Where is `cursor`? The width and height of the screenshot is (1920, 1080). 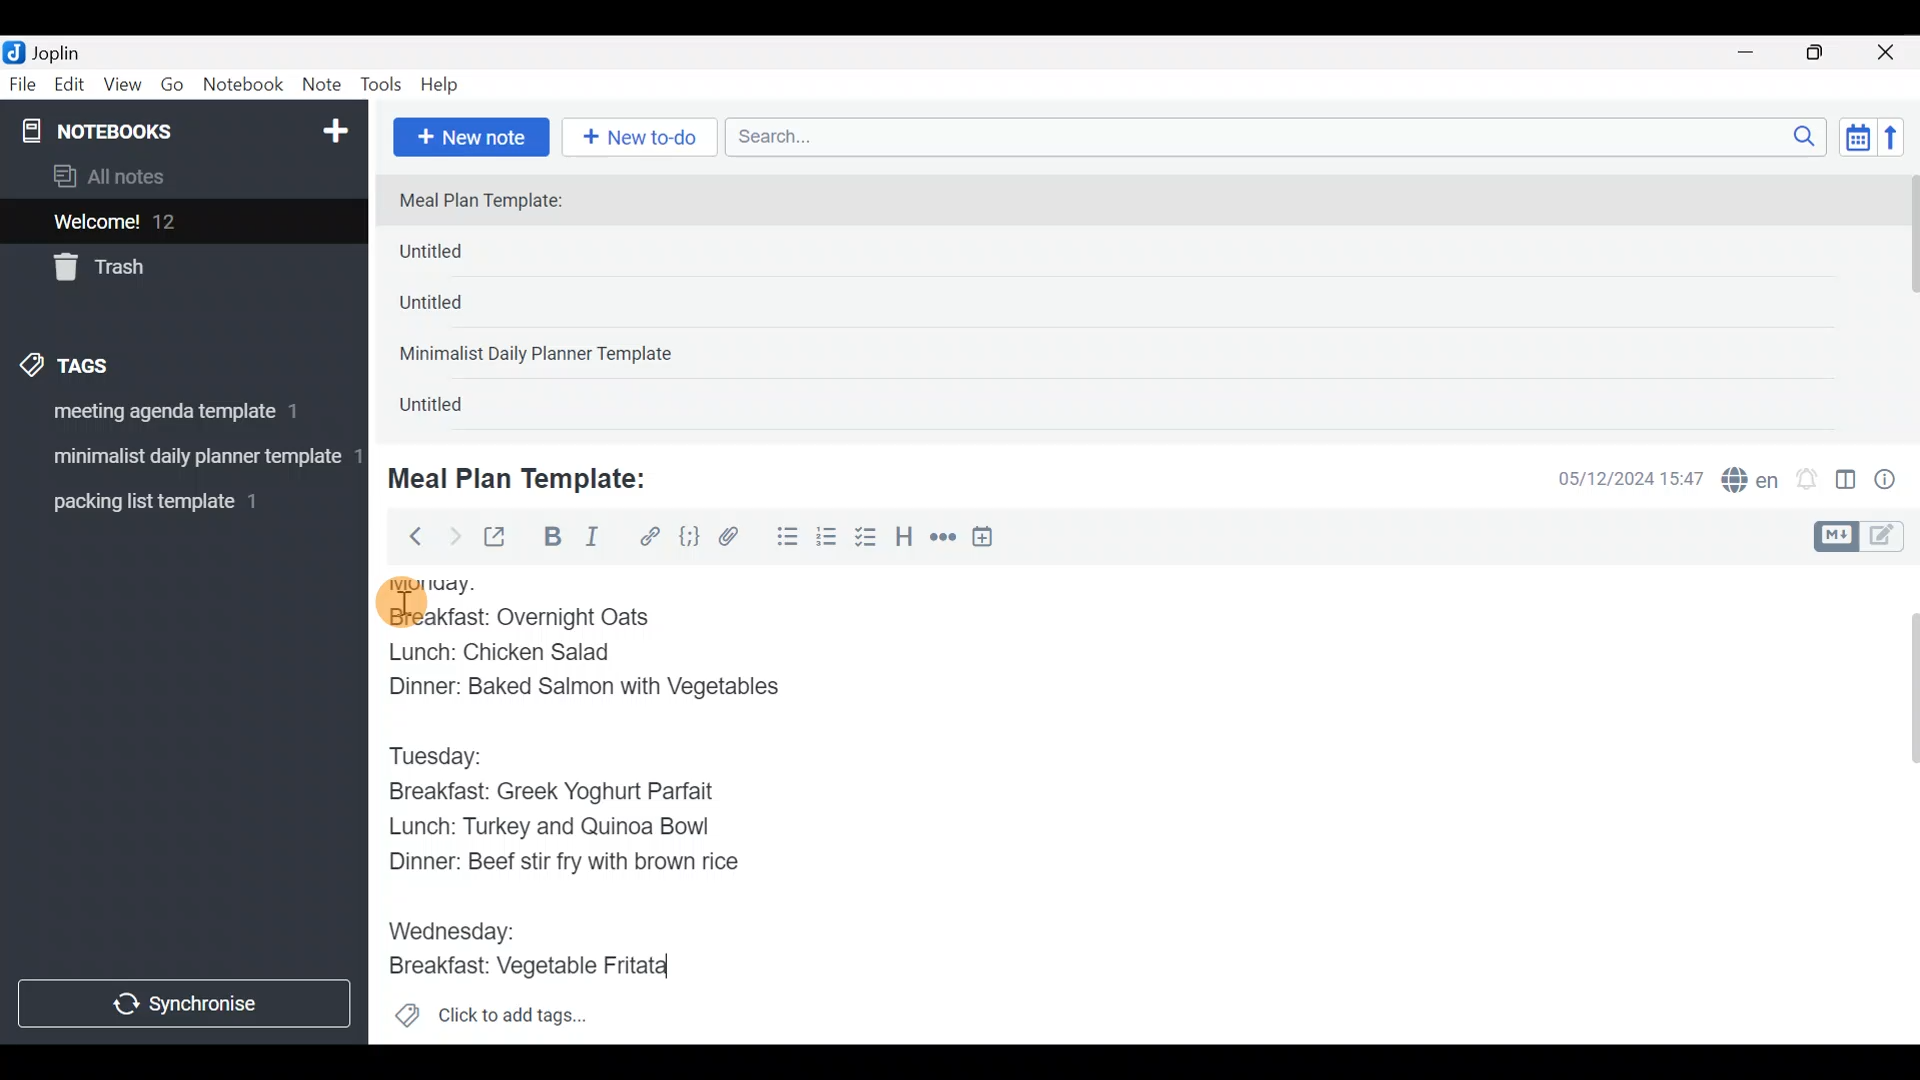
cursor is located at coordinates (400, 601).